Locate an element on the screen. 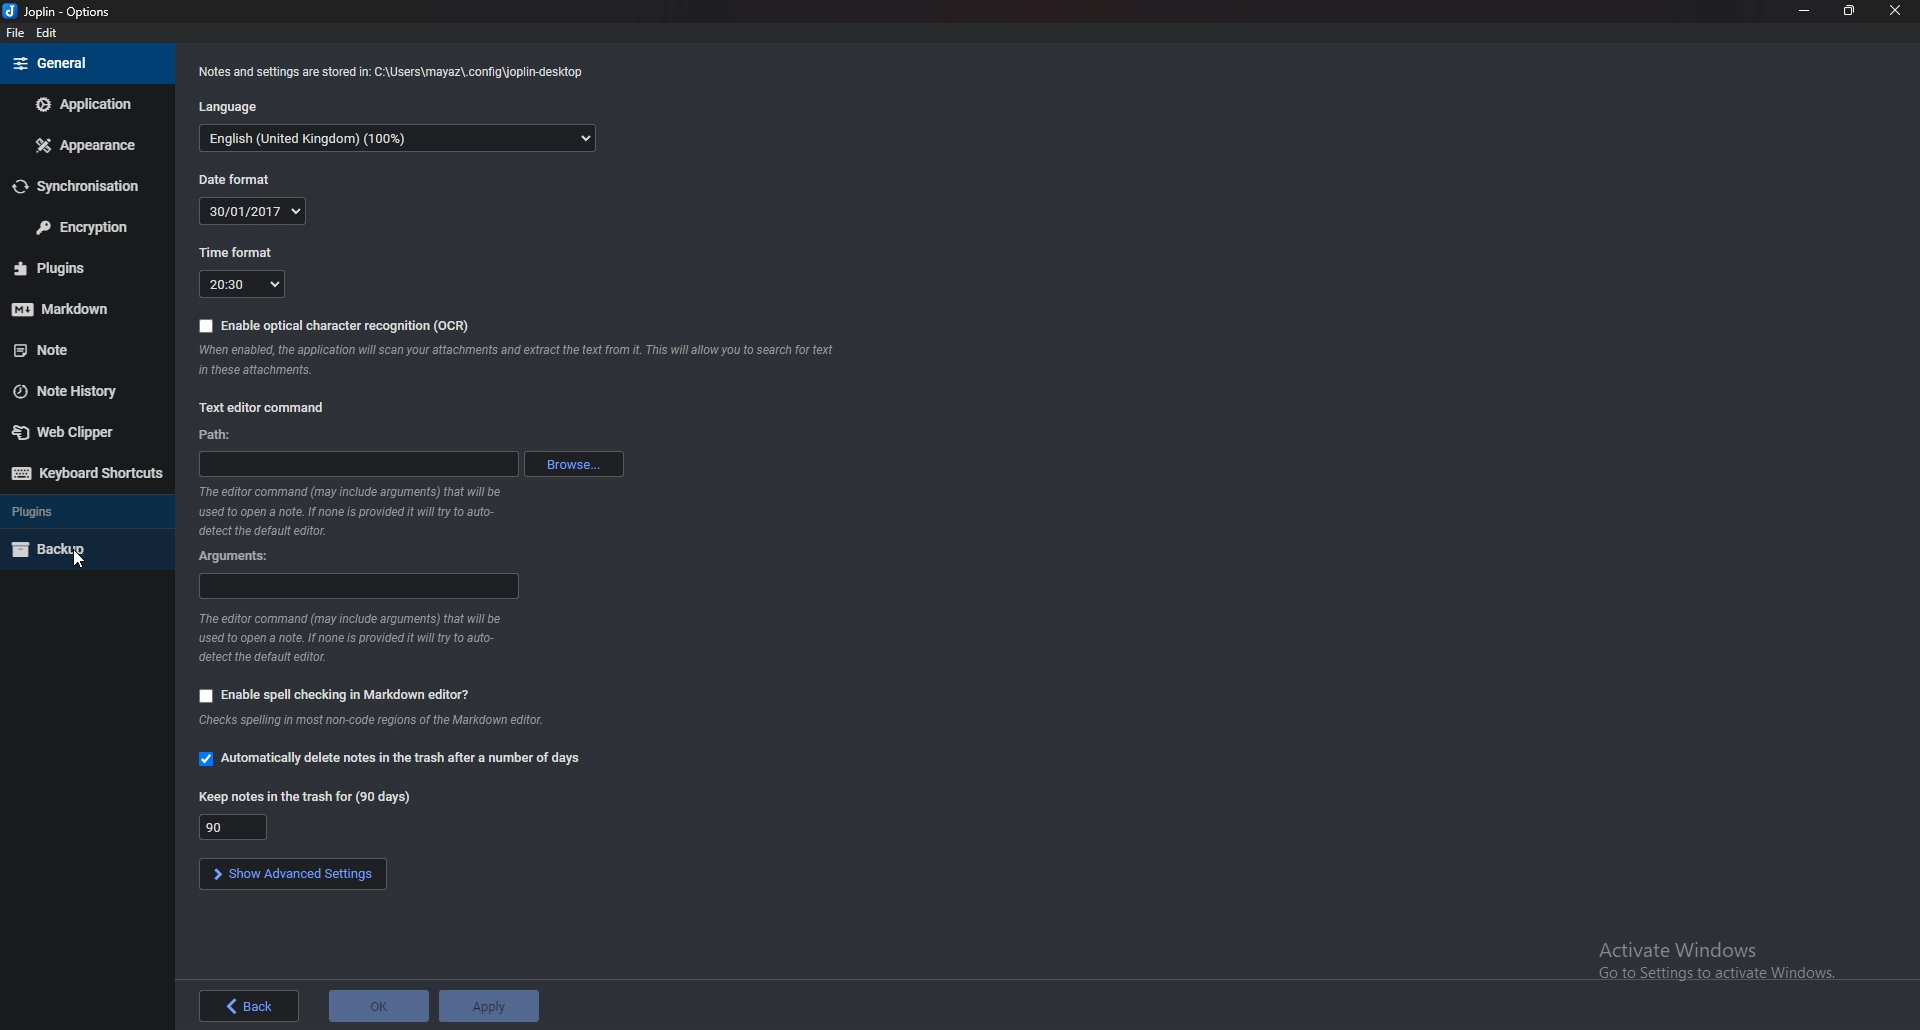 The width and height of the screenshot is (1920, 1030). path is located at coordinates (358, 464).